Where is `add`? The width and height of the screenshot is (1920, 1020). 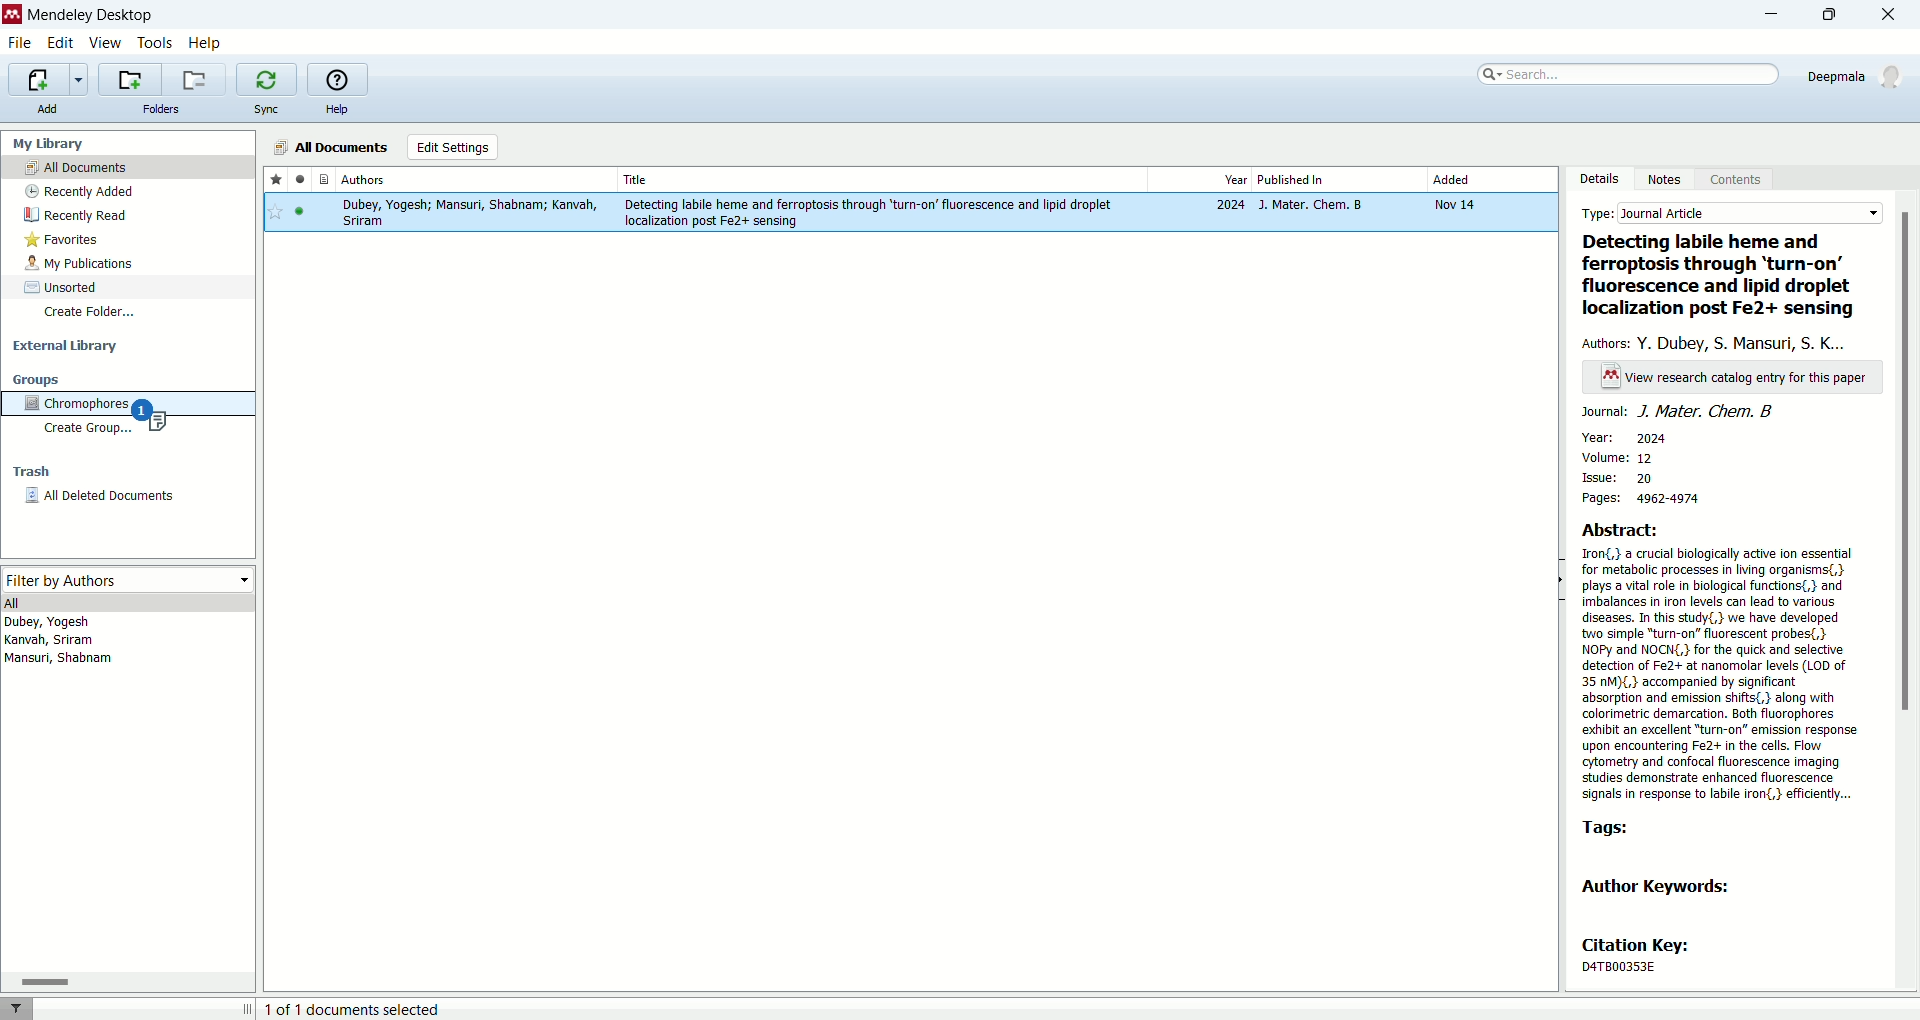 add is located at coordinates (49, 109).